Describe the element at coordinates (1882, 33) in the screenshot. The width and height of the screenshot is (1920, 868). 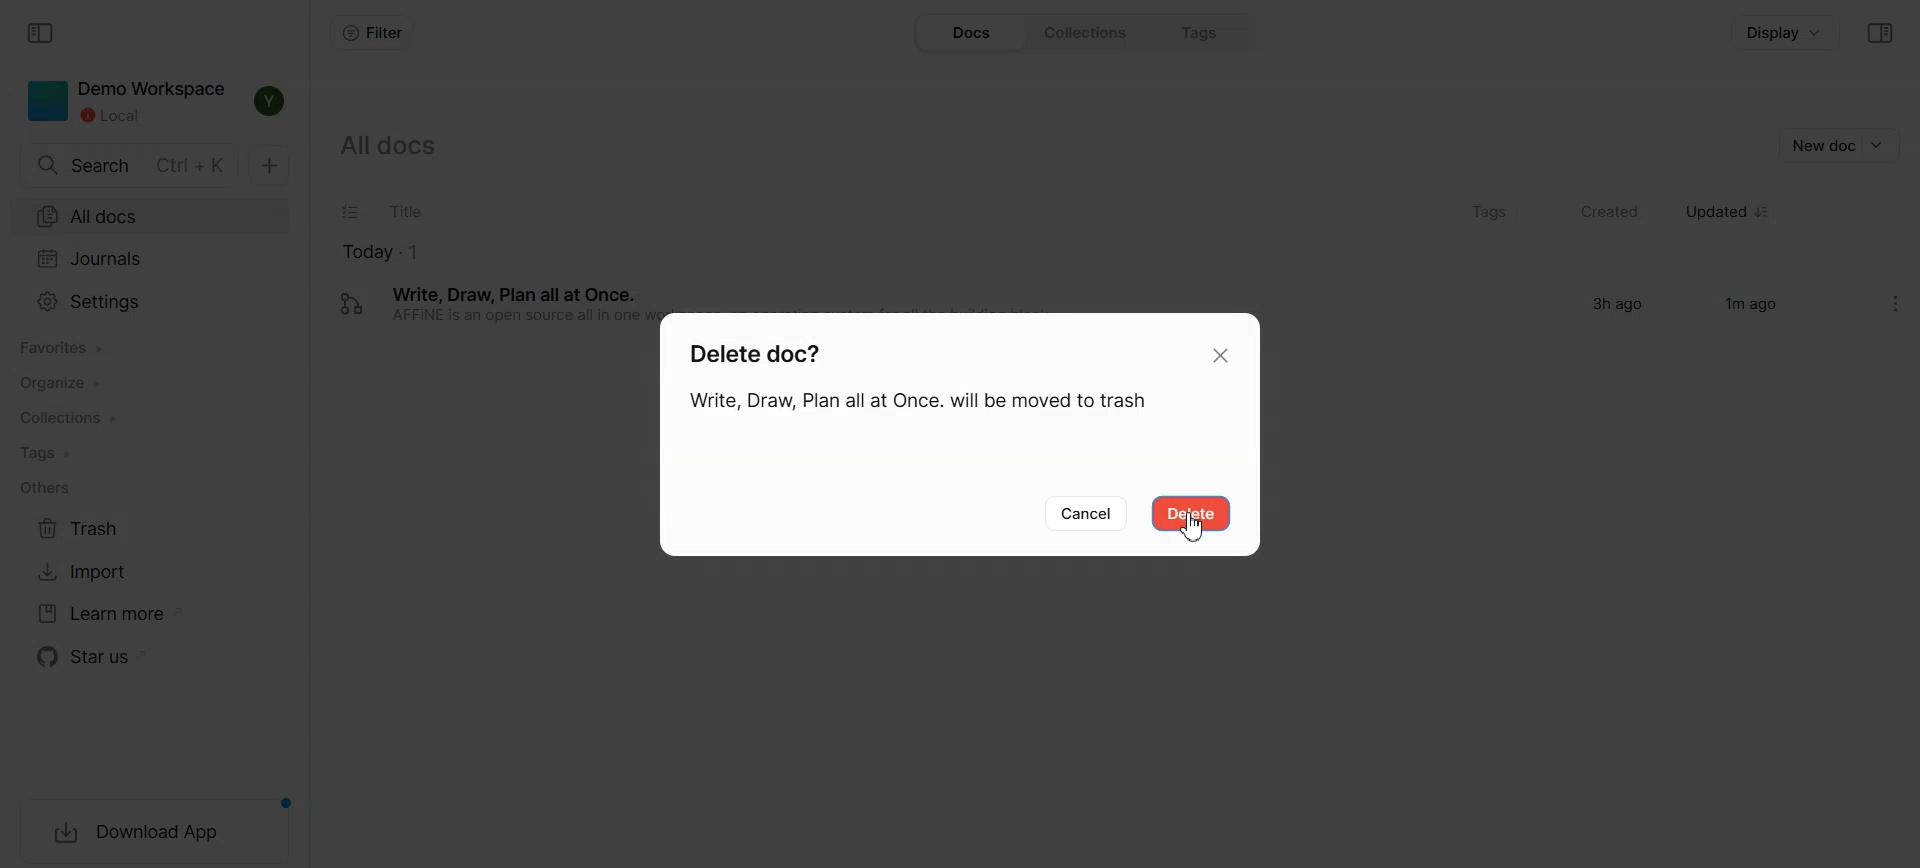
I see `Collapse sidebar` at that location.